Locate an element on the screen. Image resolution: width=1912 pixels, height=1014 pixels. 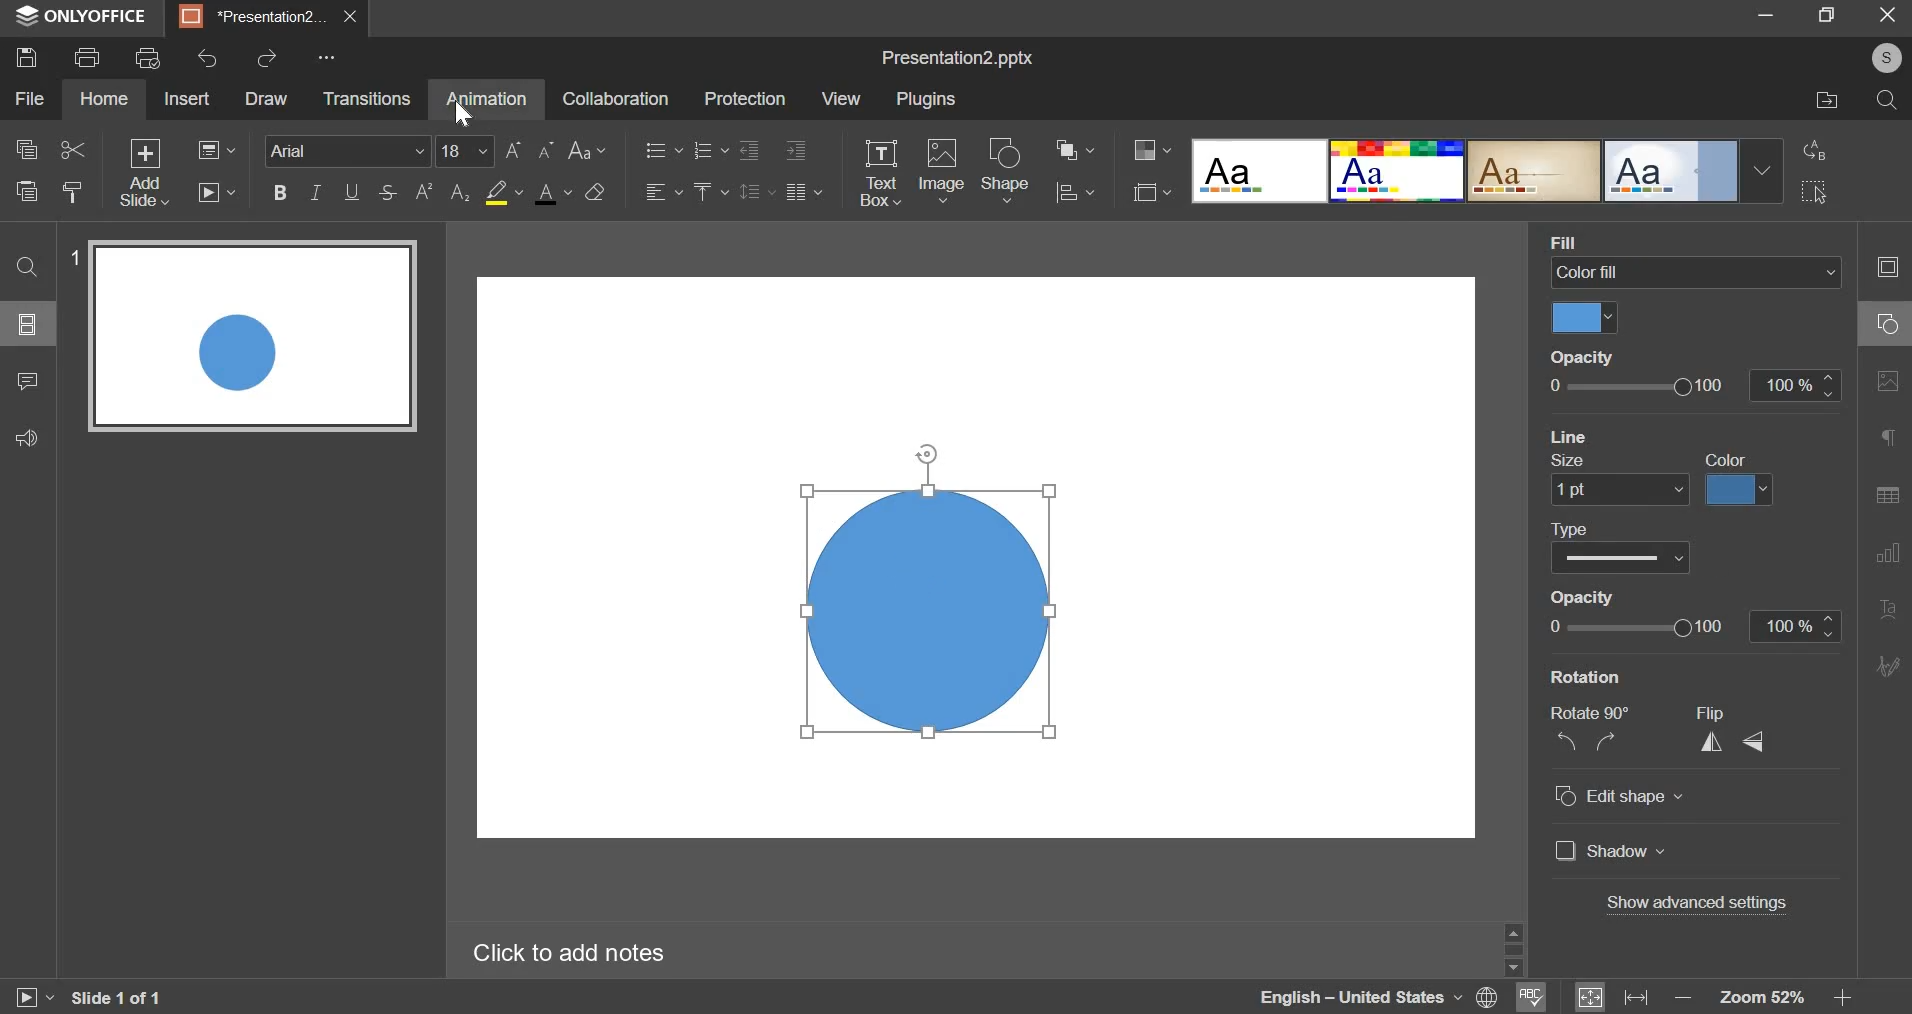
fill color is located at coordinates (1585, 318).